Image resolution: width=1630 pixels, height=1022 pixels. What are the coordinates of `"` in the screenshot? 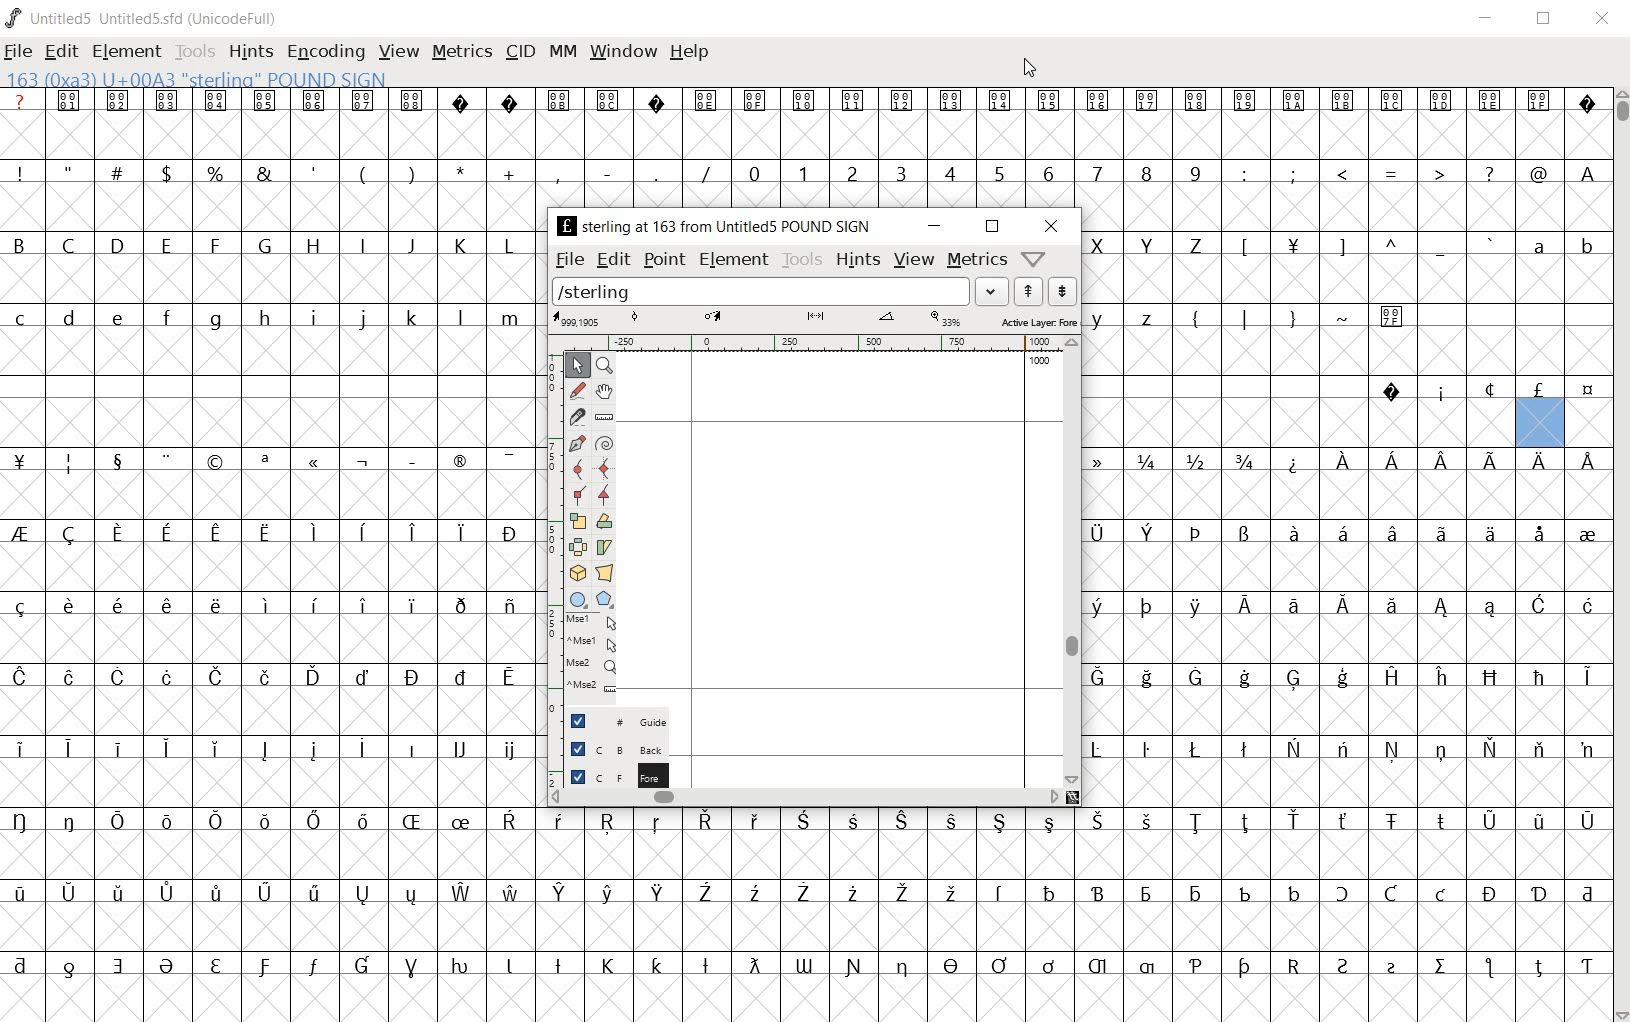 It's located at (72, 172).